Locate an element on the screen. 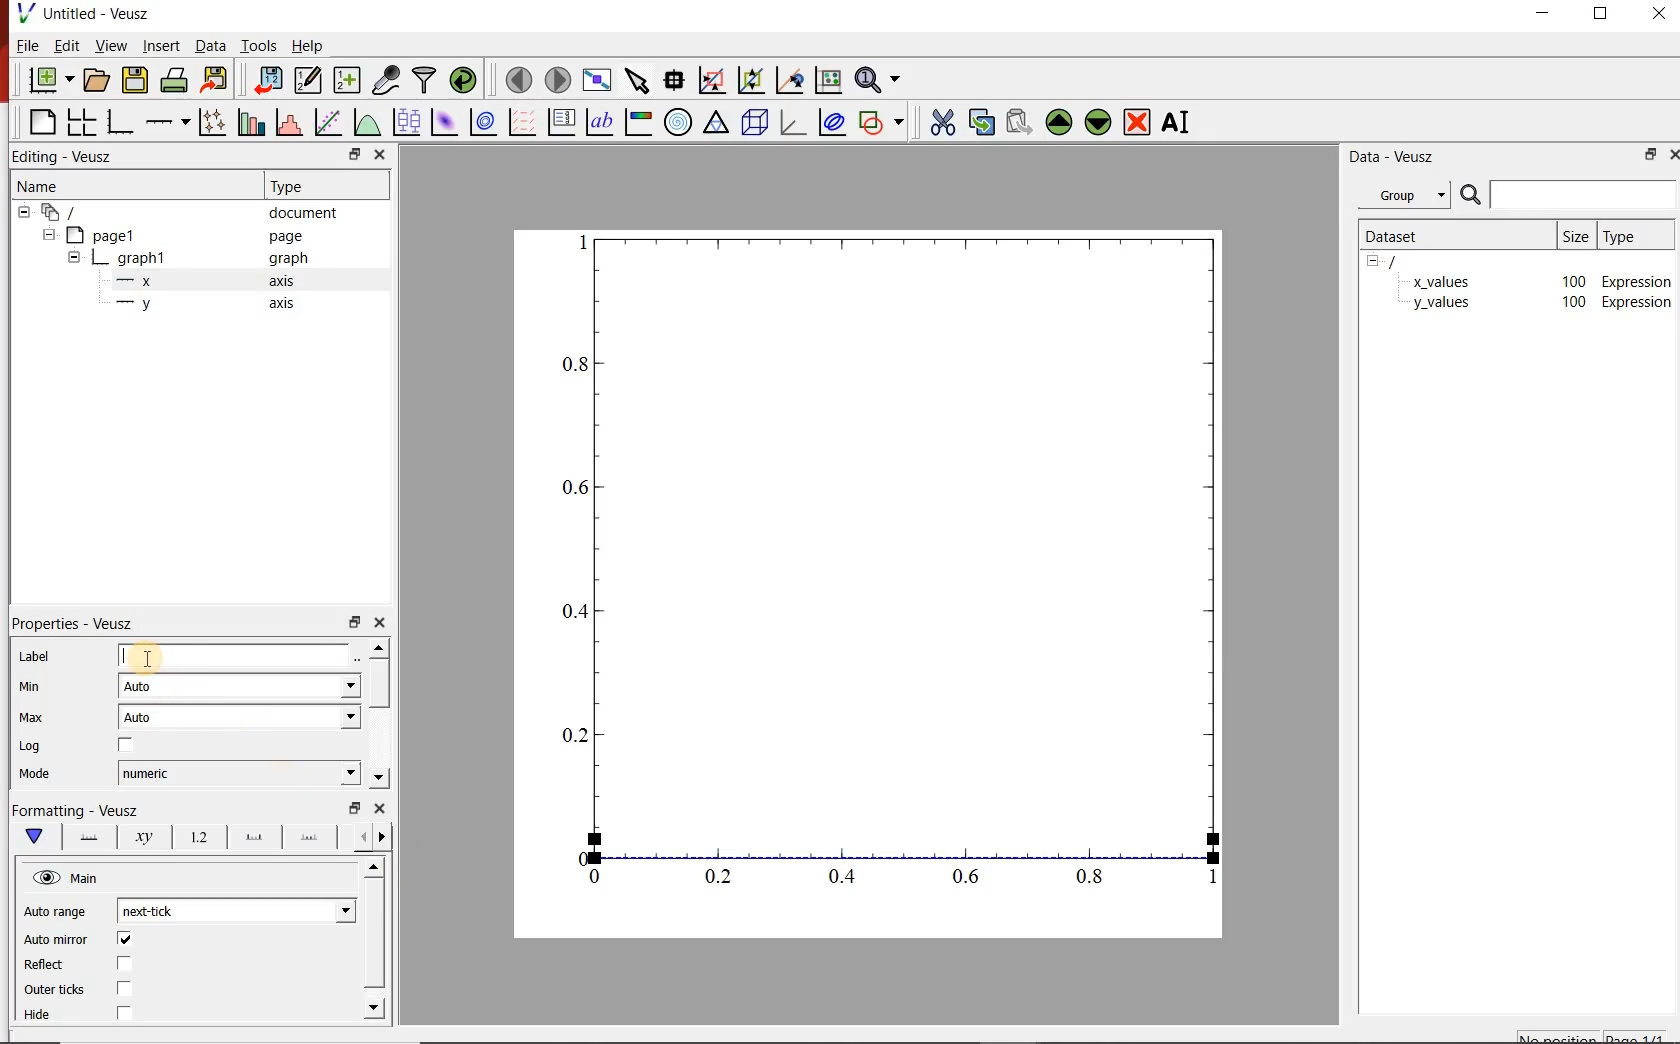  bar graph is located at coordinates (120, 124).